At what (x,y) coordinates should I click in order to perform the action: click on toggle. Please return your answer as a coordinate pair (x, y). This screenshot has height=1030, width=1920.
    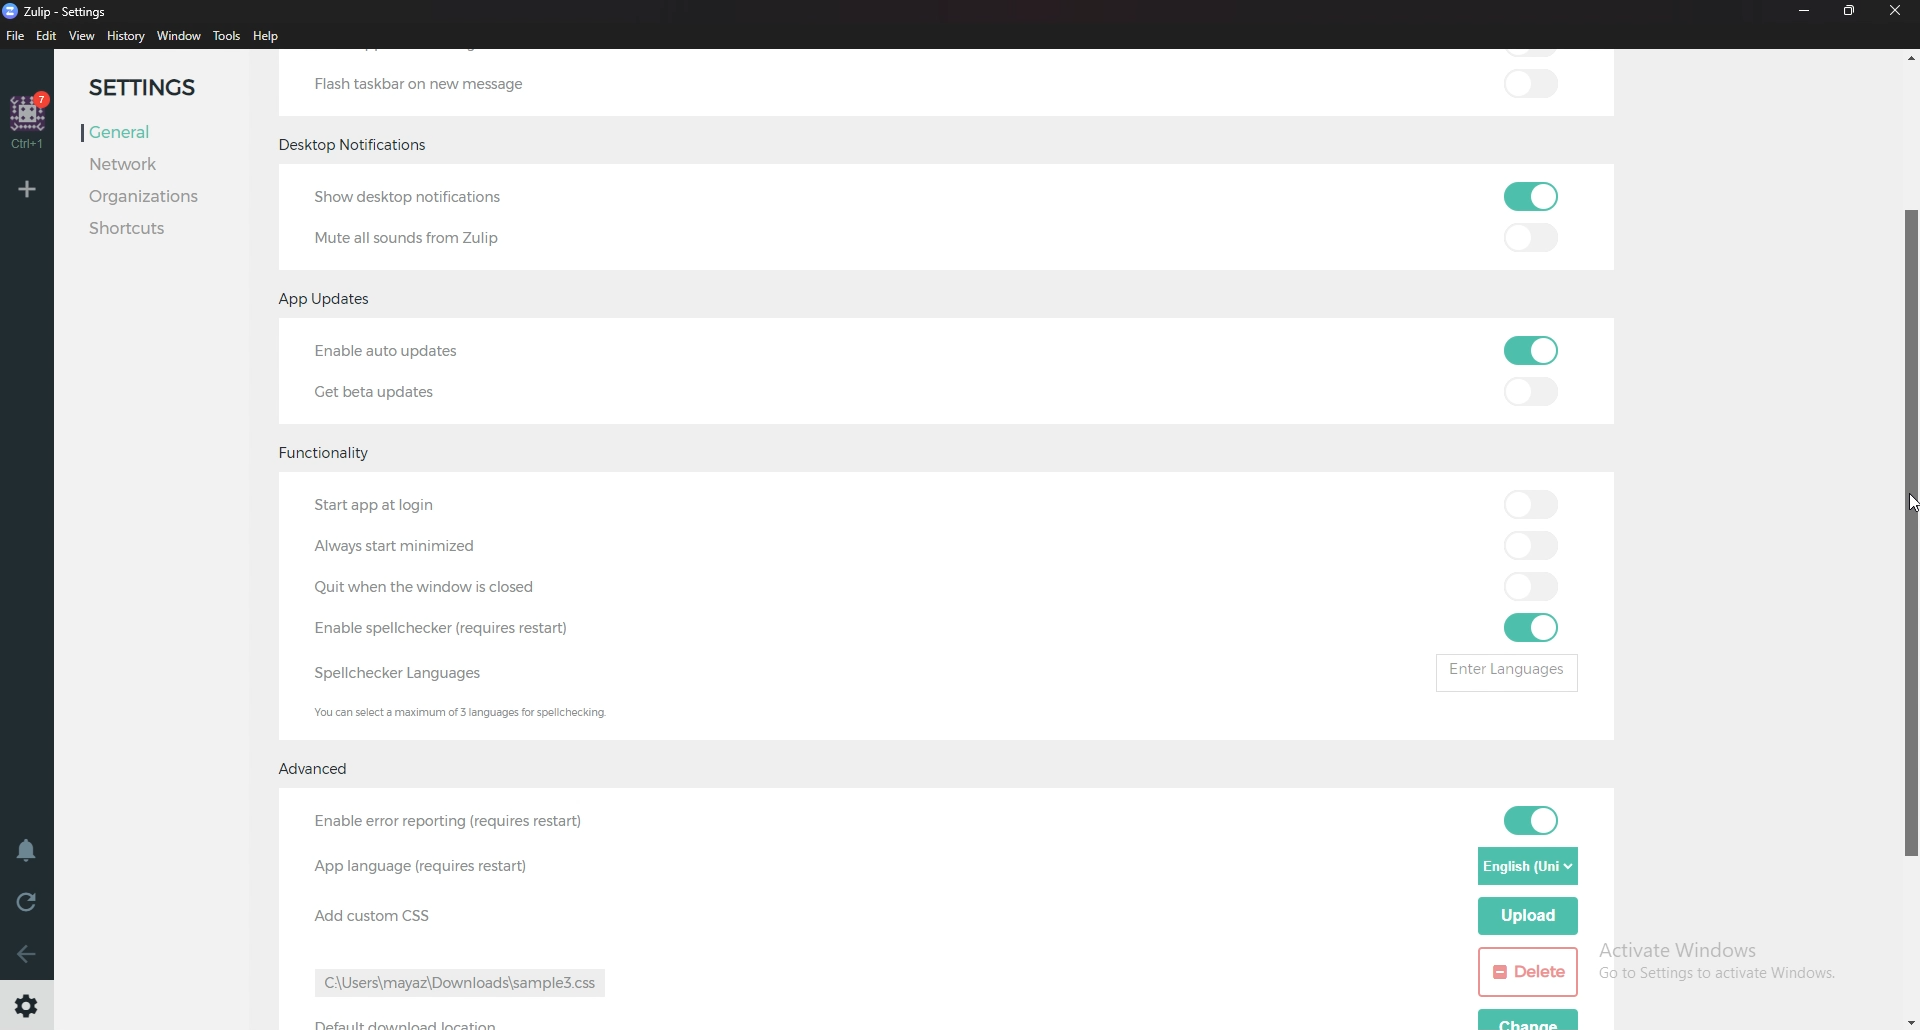
    Looking at the image, I should click on (1528, 350).